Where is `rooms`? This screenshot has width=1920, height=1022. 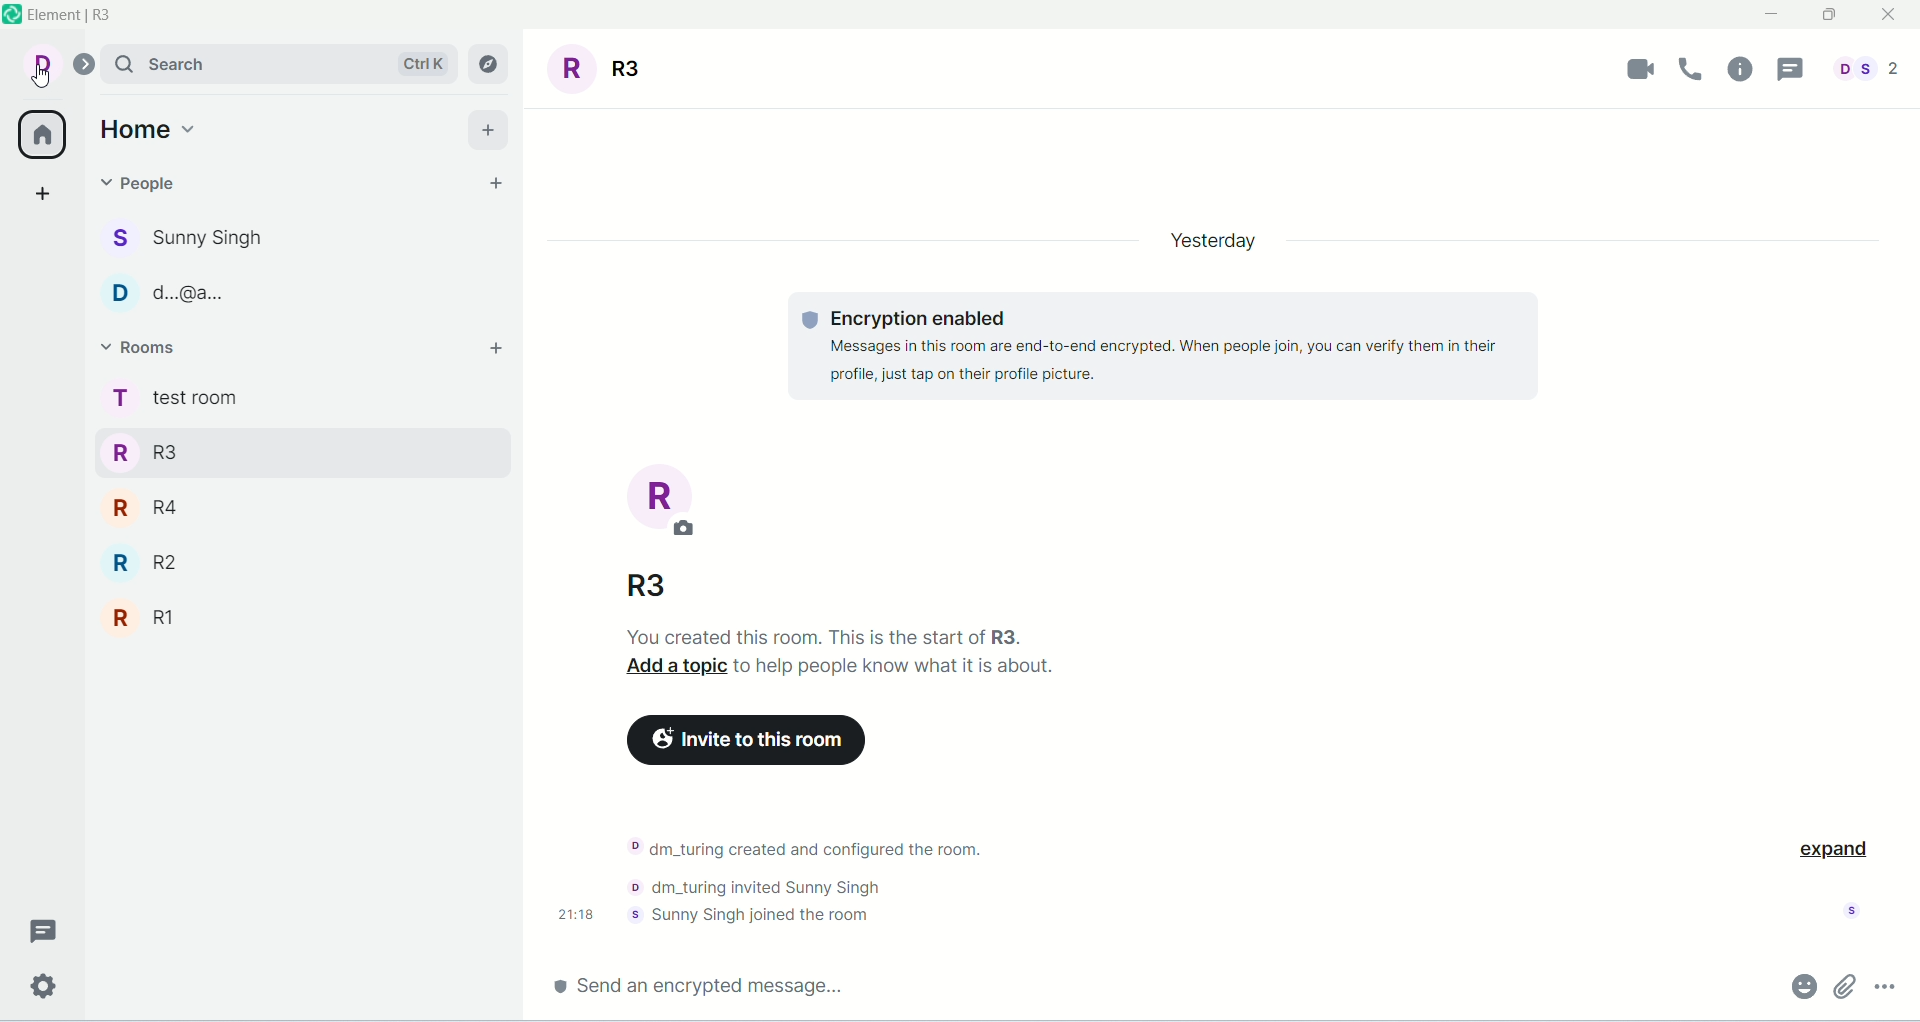
rooms is located at coordinates (142, 347).